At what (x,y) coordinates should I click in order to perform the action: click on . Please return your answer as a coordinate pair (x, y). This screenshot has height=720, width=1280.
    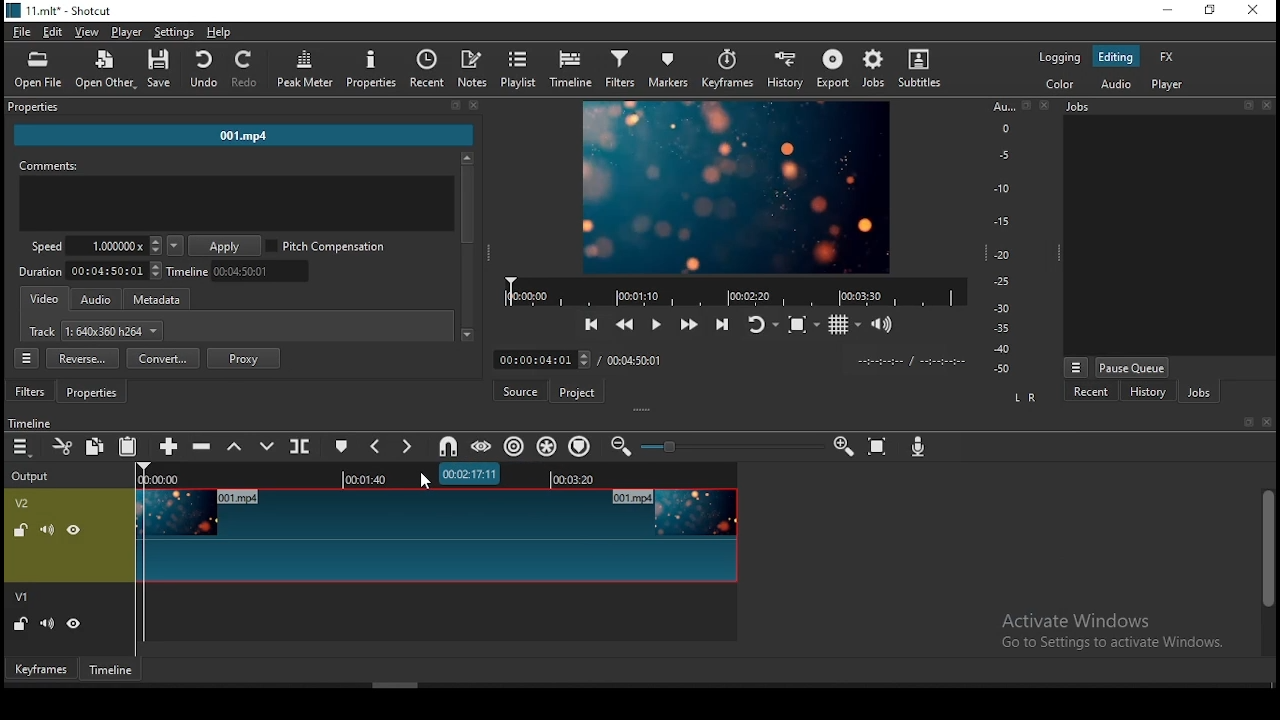
    Looking at the image, I should click on (30, 421).